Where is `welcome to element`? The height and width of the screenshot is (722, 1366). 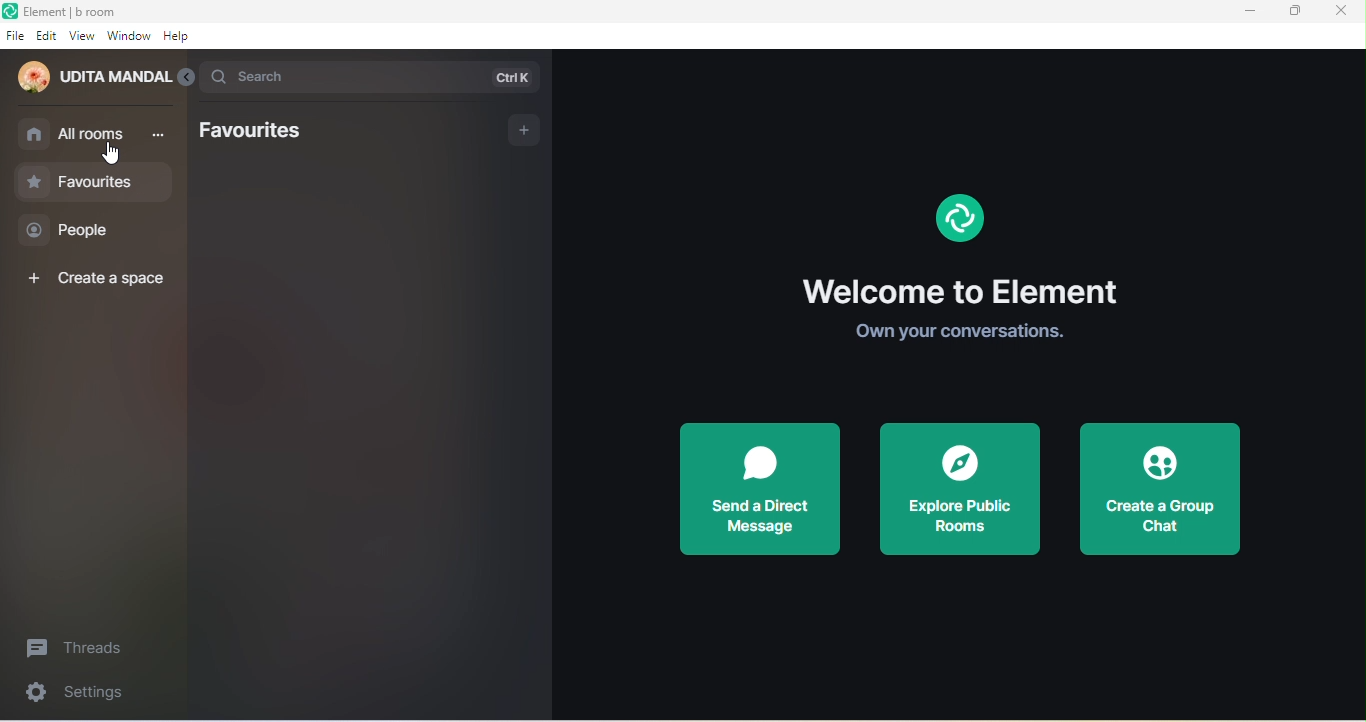
welcome to element is located at coordinates (972, 259).